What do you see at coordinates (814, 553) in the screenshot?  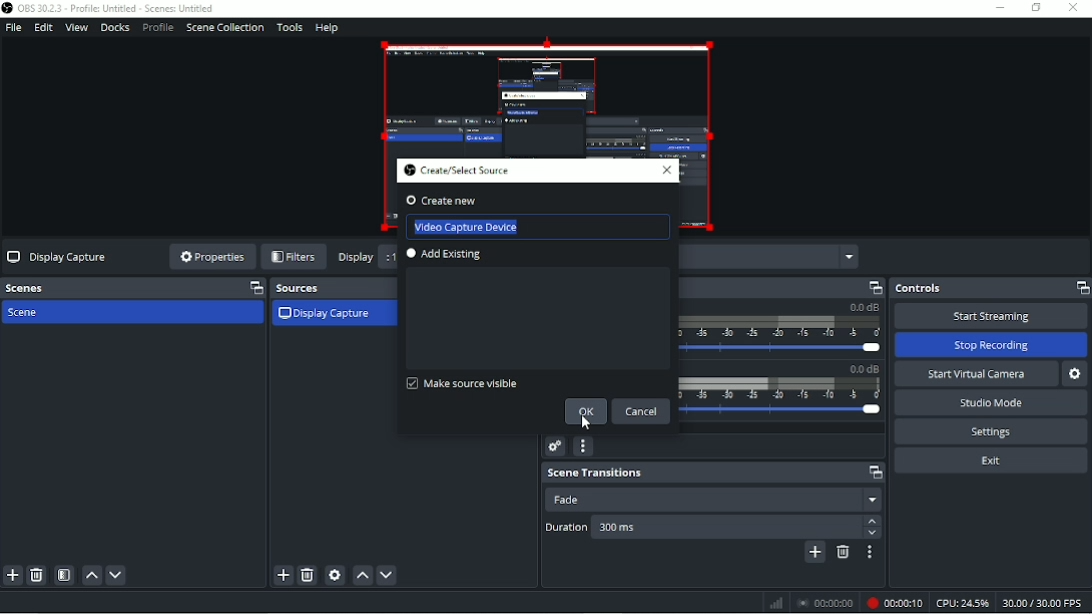 I see `Add configurable transition` at bounding box center [814, 553].